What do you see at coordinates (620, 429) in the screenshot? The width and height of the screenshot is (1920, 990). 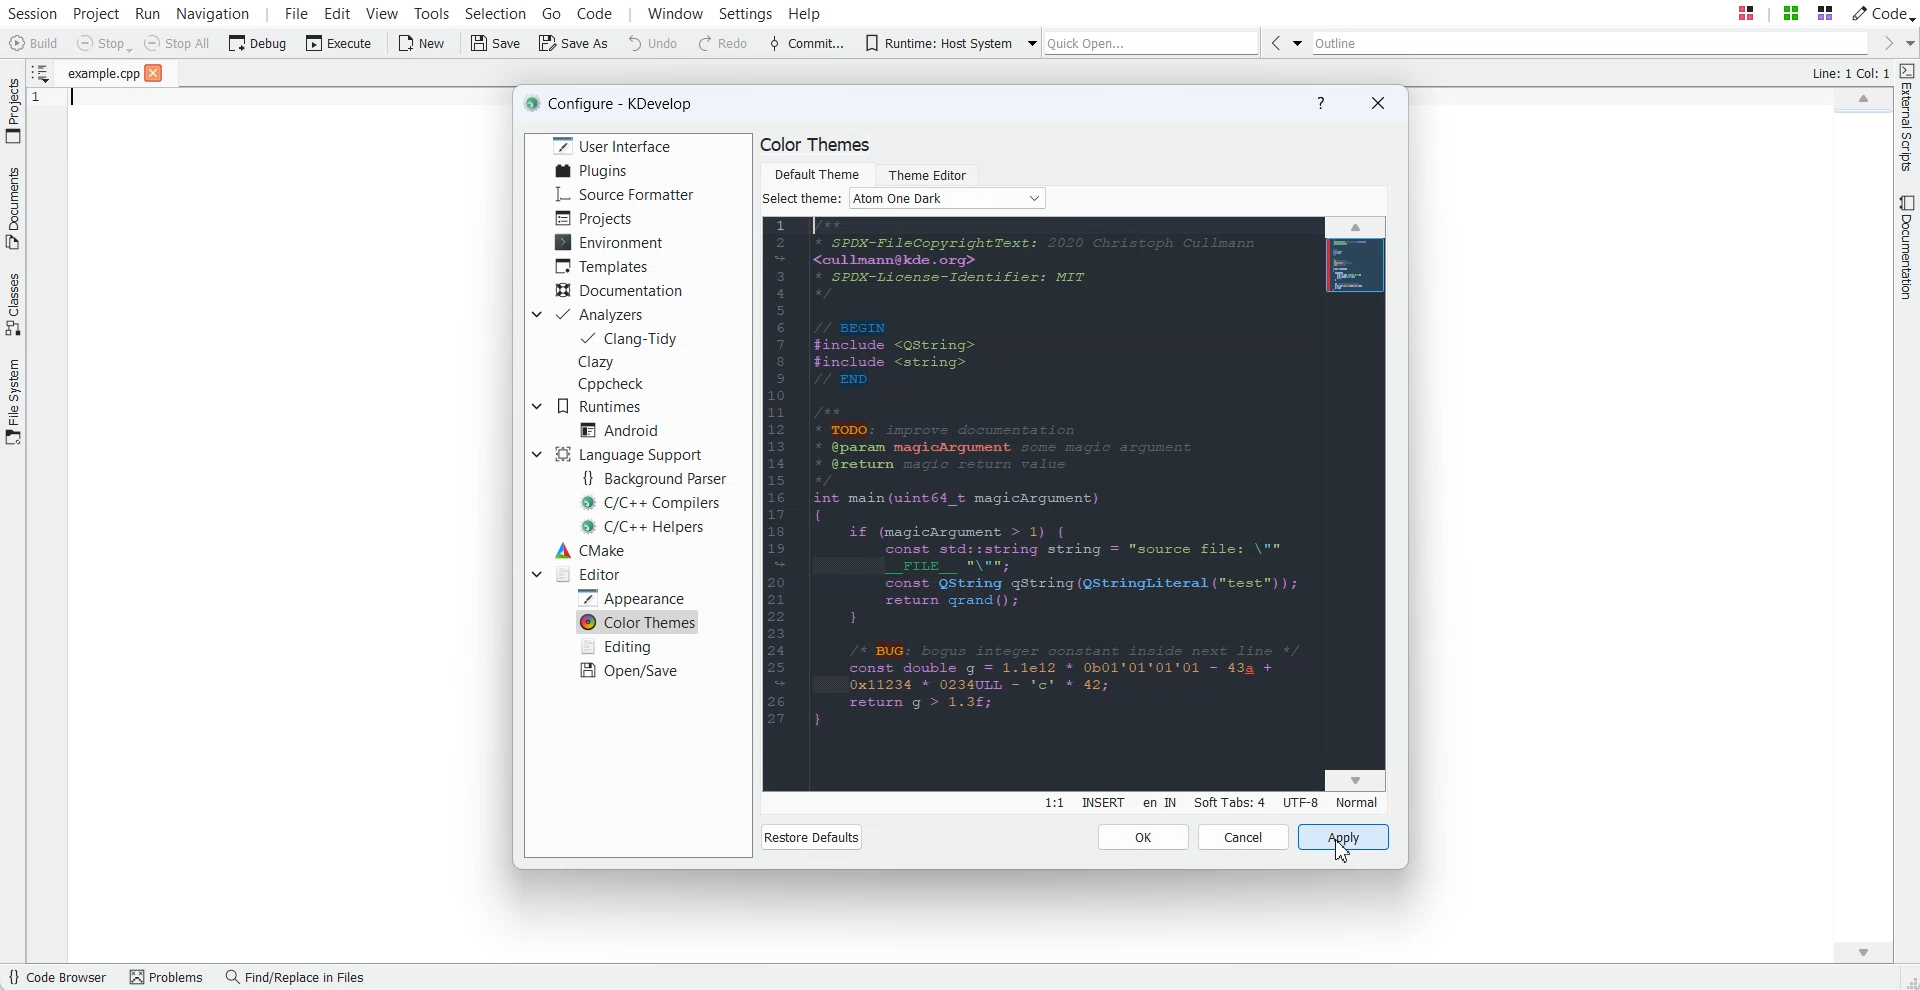 I see `Android` at bounding box center [620, 429].